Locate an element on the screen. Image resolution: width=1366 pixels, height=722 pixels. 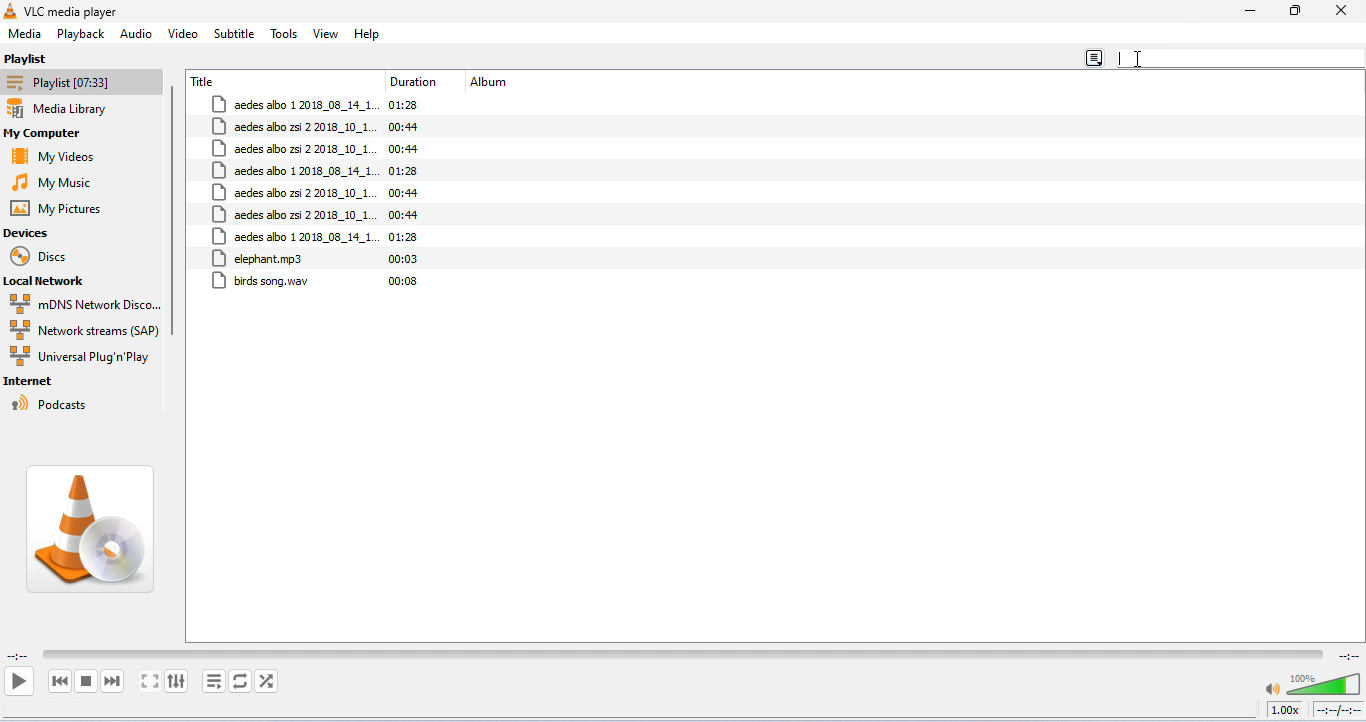
view is located at coordinates (326, 34).